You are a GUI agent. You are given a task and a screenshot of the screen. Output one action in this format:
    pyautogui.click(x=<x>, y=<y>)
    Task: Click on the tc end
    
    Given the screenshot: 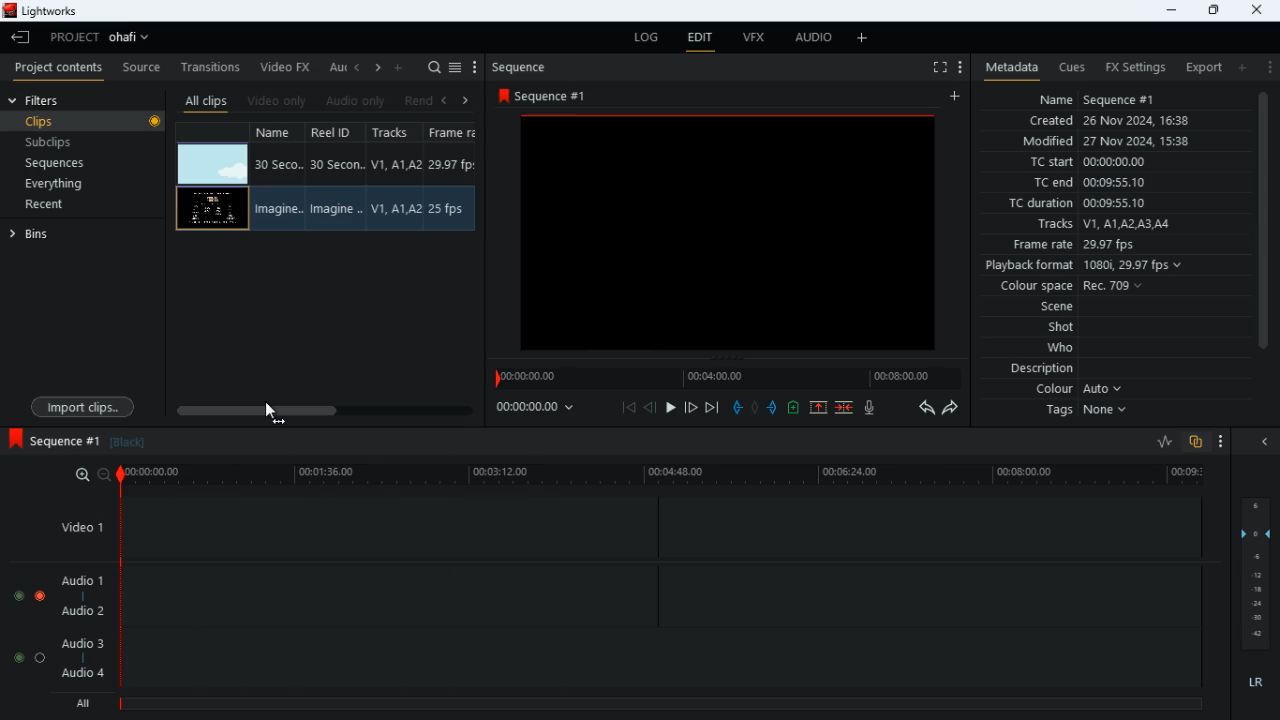 What is the action you would take?
    pyautogui.click(x=1097, y=183)
    